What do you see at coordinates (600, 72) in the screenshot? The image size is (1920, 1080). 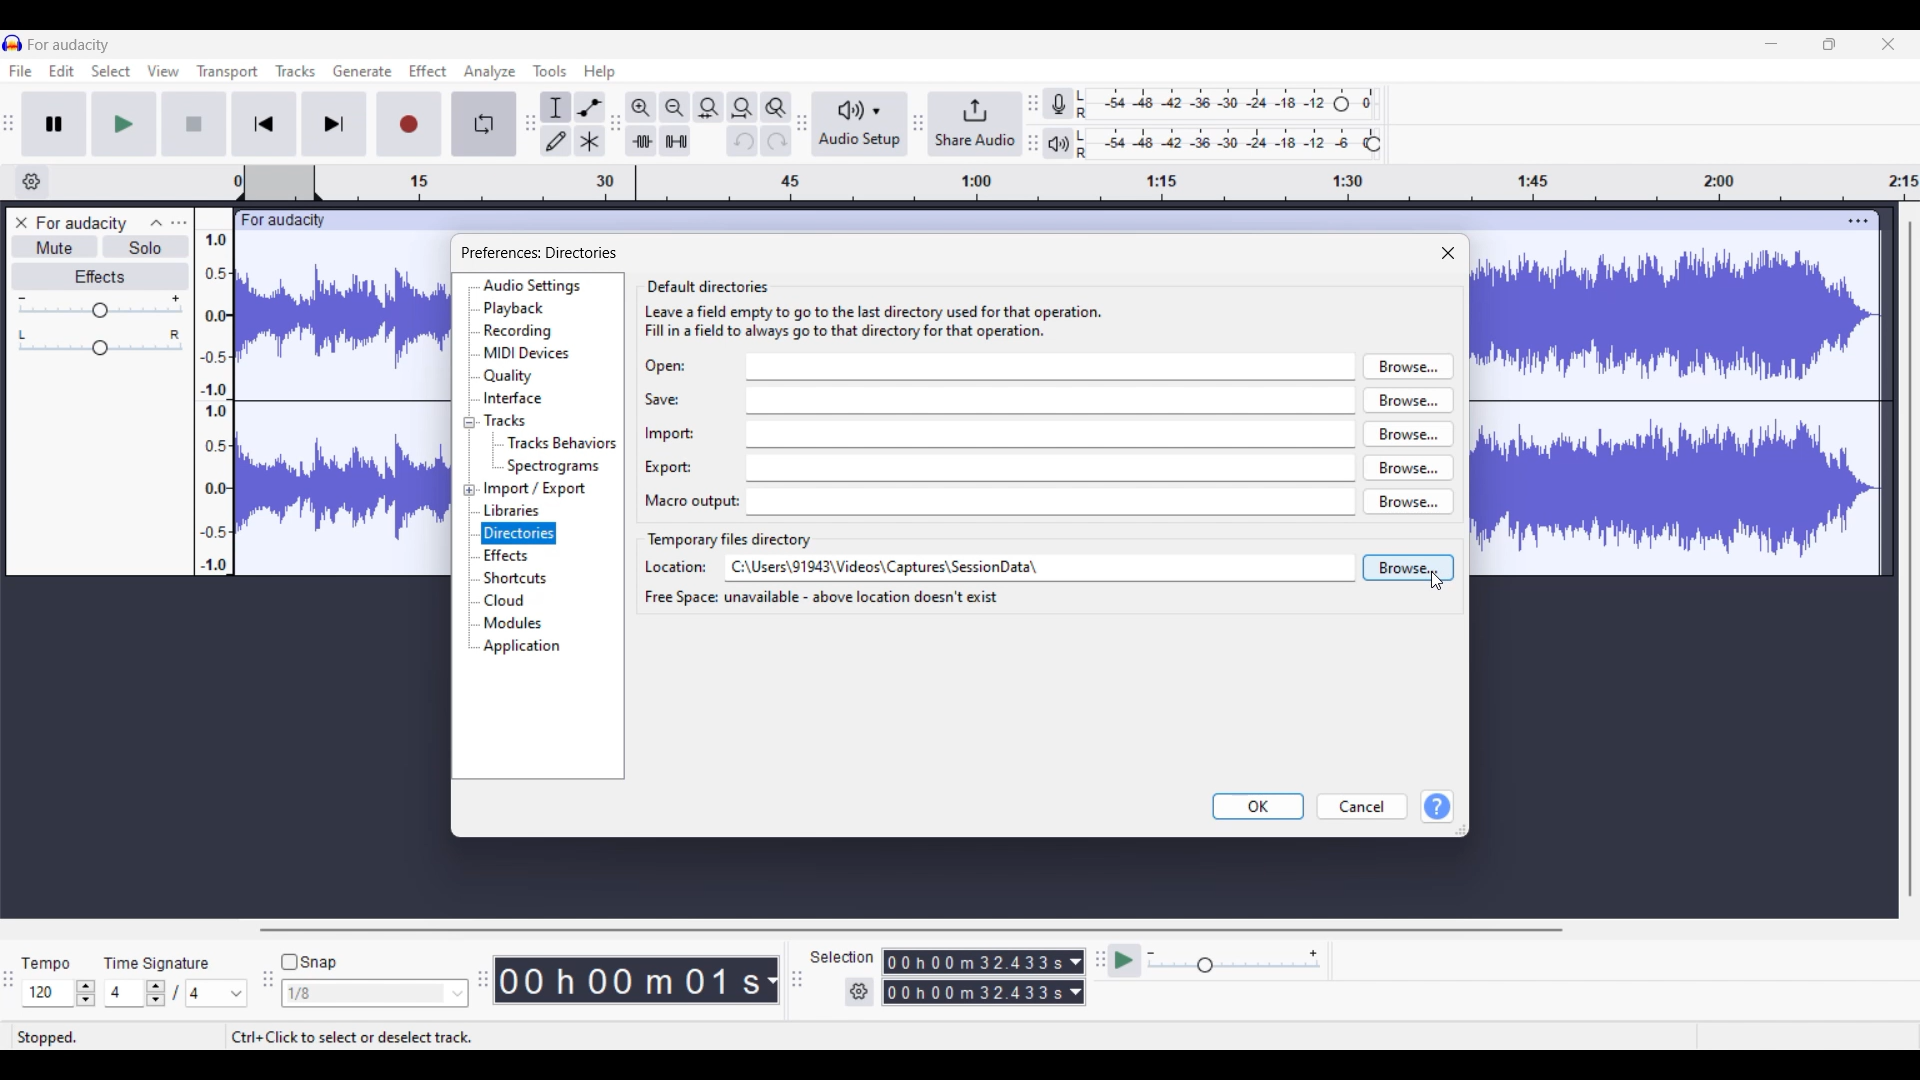 I see `Help menu` at bounding box center [600, 72].